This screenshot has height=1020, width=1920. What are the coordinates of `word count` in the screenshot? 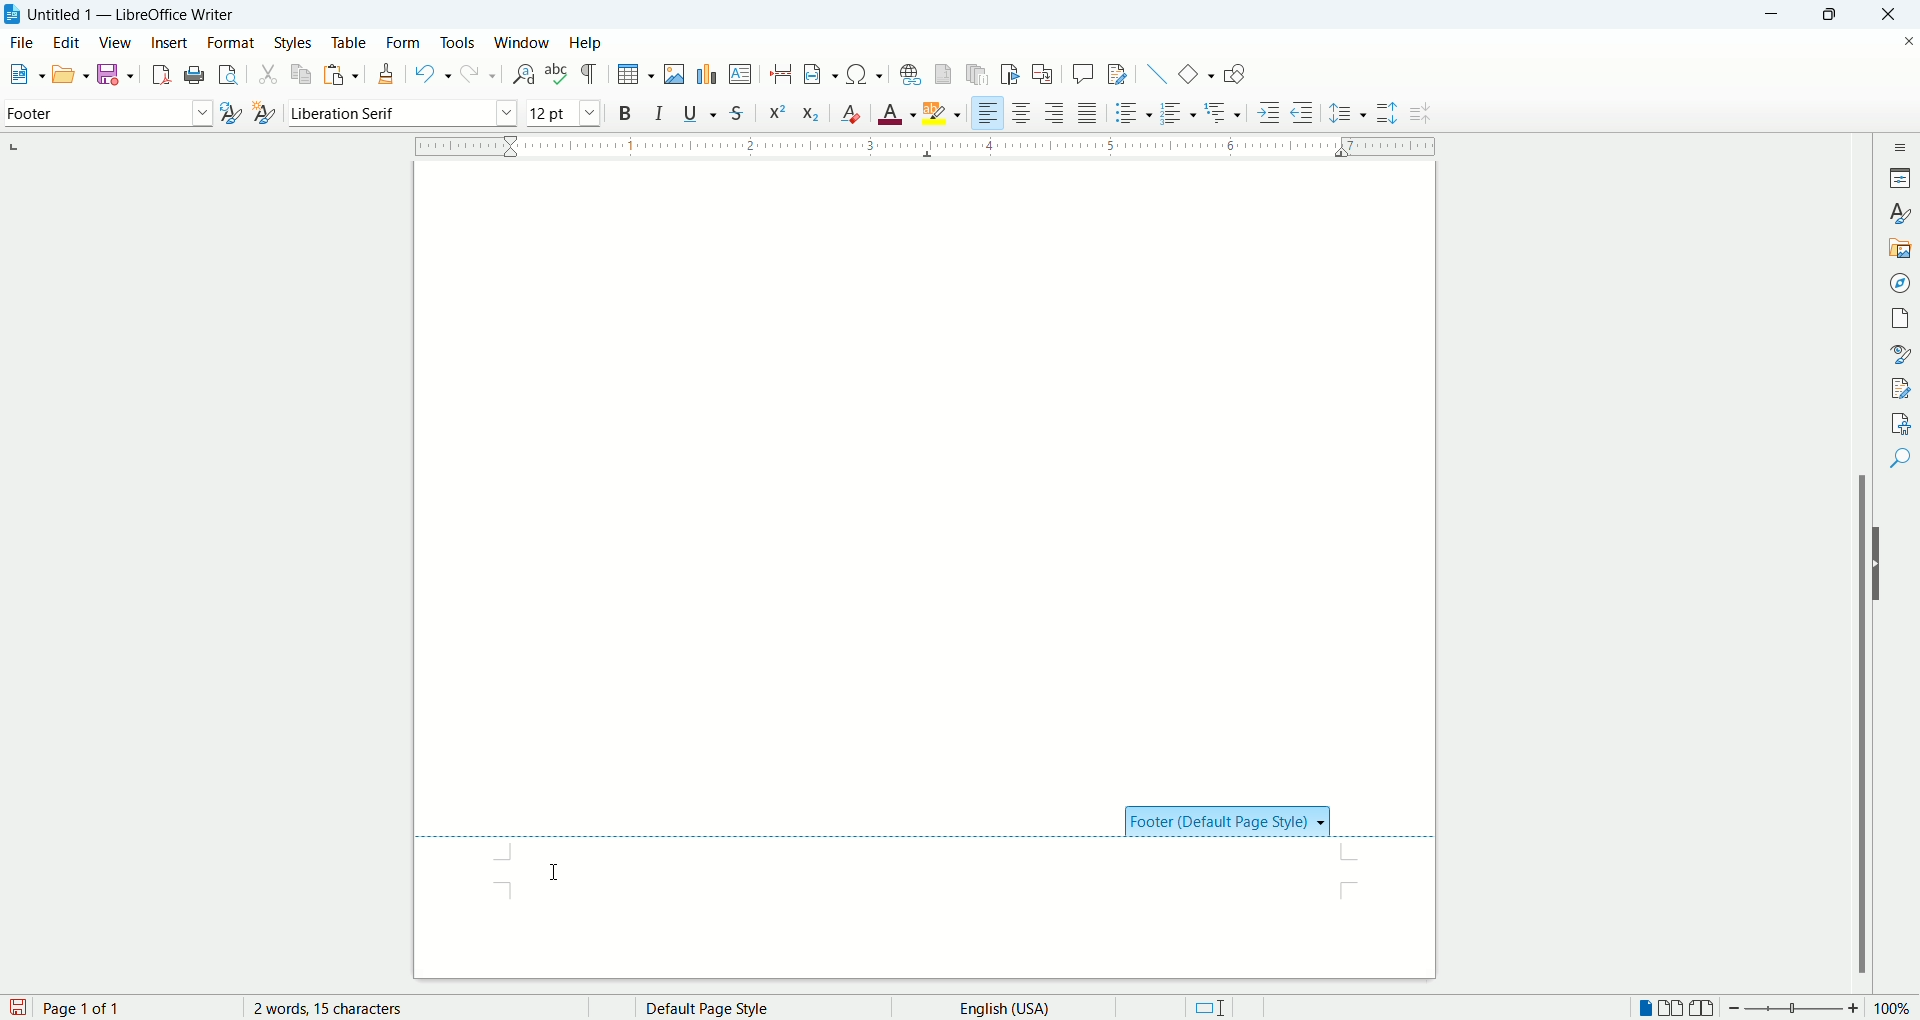 It's located at (345, 1008).